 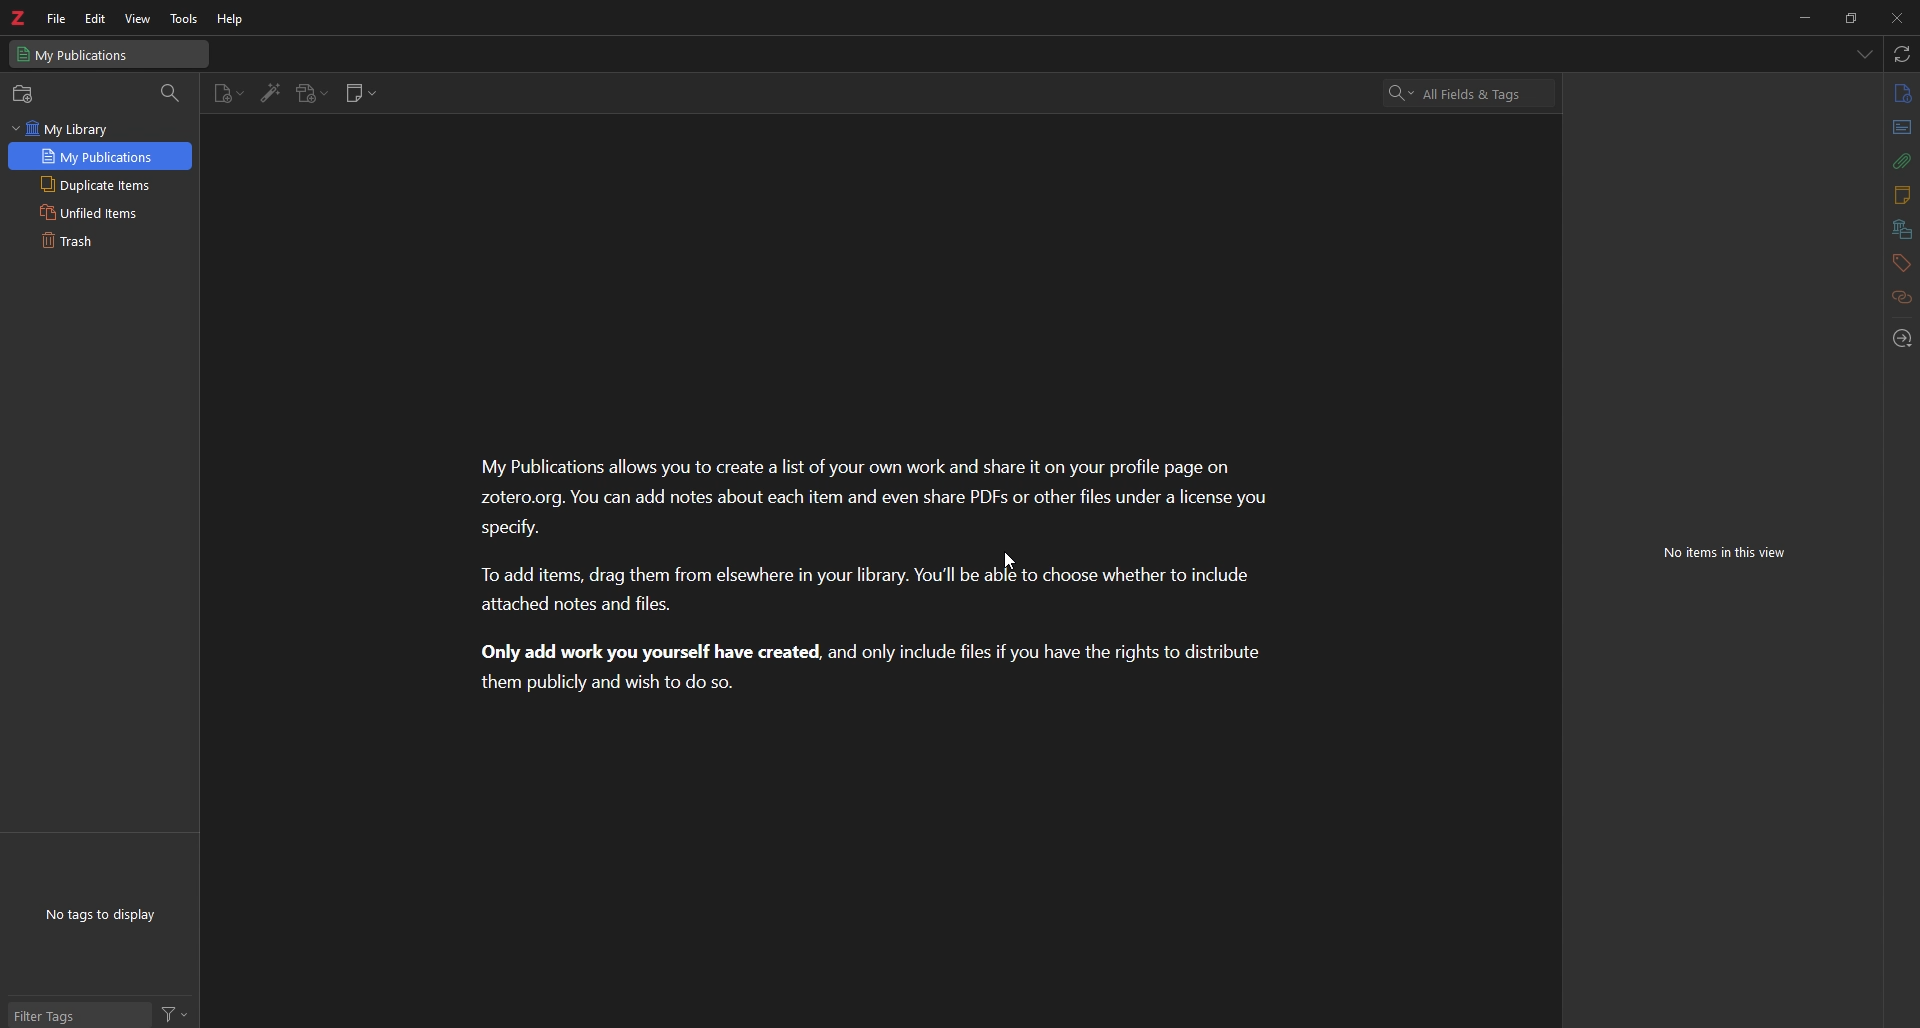 I want to click on Close, so click(x=1898, y=16).